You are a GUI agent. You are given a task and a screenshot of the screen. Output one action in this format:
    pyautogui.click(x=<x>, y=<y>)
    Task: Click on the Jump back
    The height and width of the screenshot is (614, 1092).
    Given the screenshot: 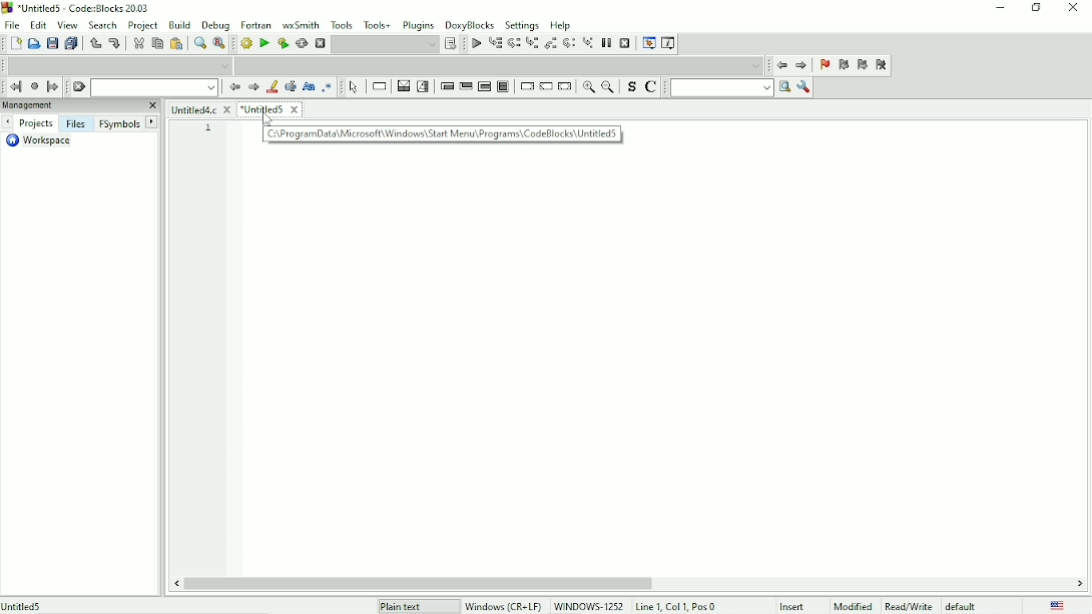 What is the action you would take?
    pyautogui.click(x=782, y=67)
    